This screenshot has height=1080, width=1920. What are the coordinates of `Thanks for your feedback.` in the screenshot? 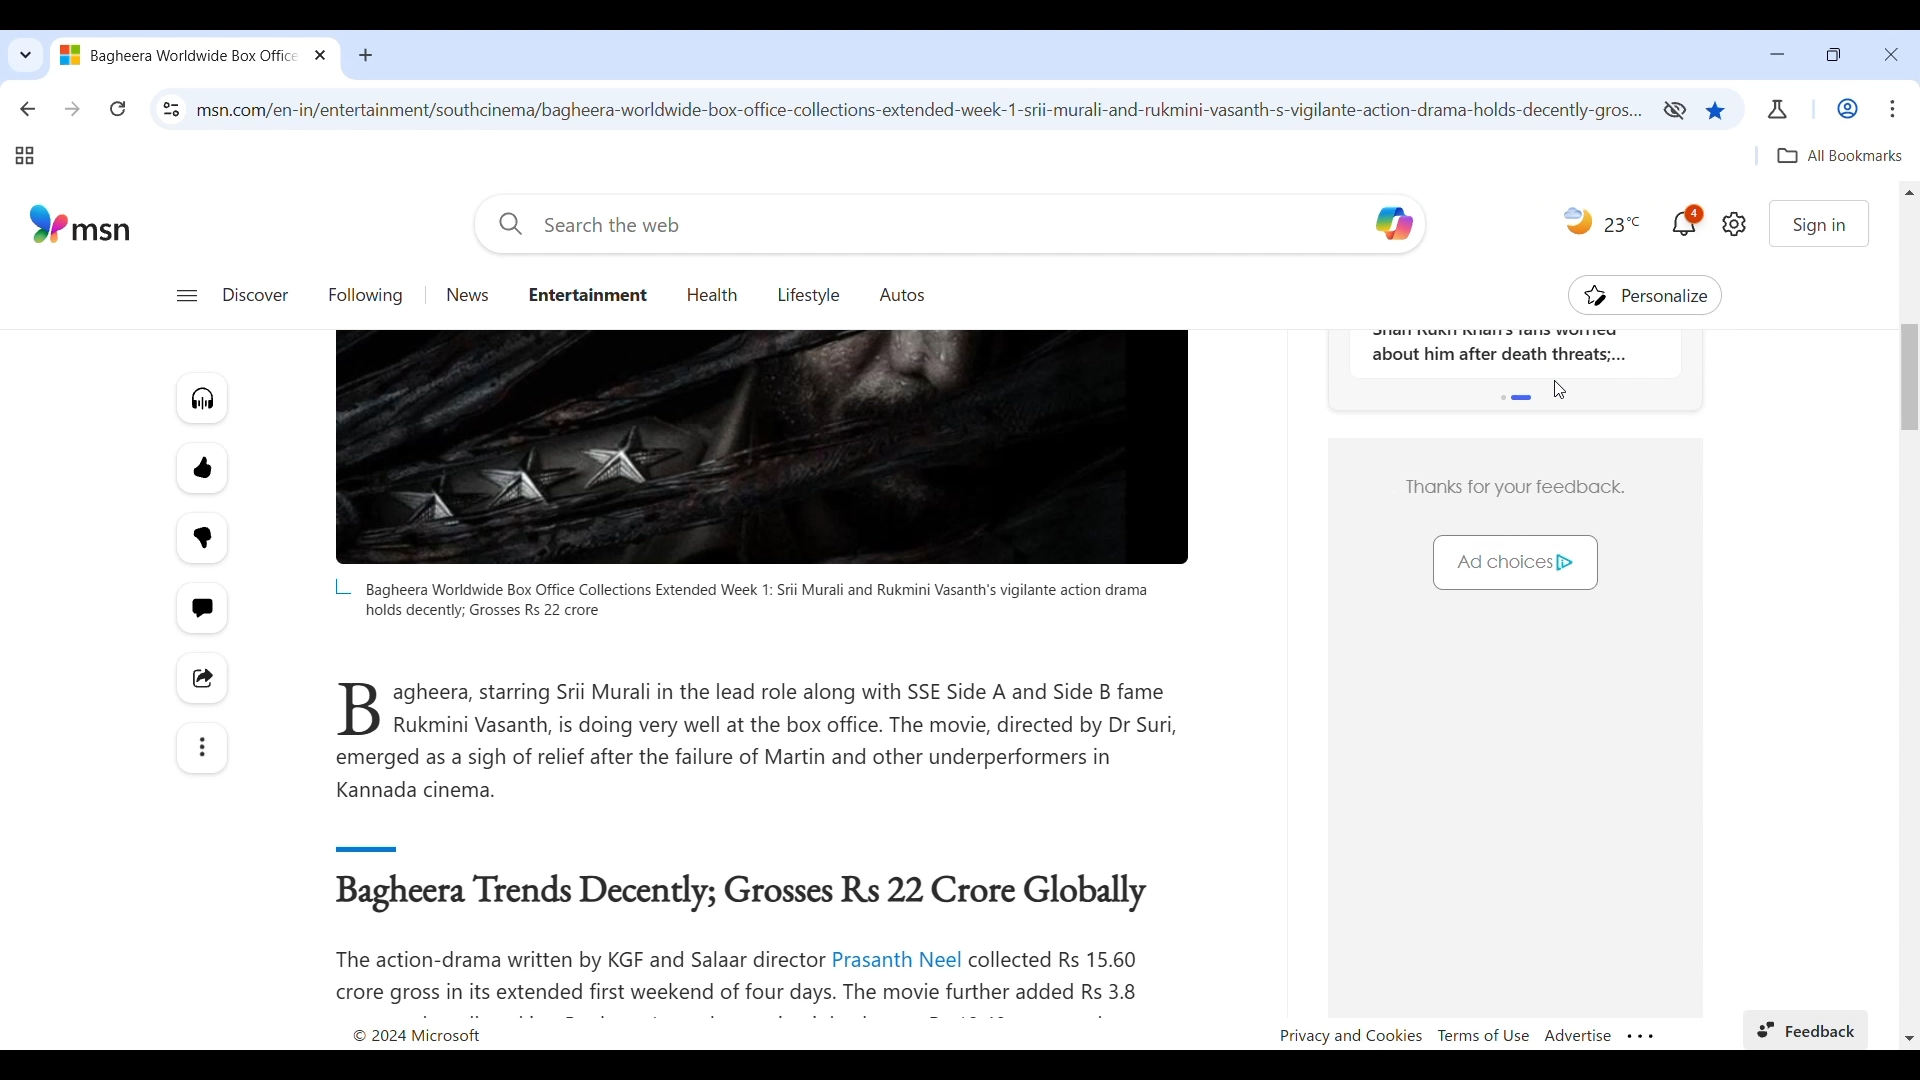 It's located at (1518, 482).